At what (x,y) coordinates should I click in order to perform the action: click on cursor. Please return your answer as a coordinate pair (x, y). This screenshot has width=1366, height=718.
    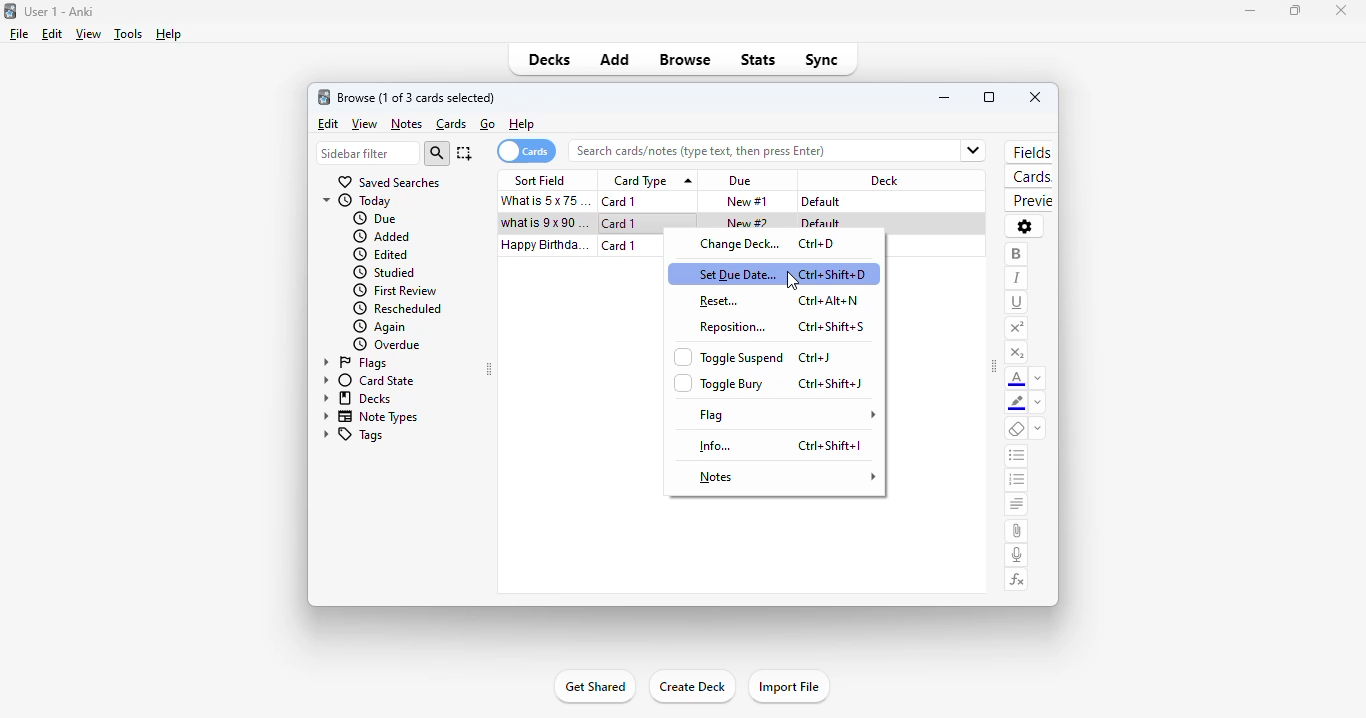
    Looking at the image, I should click on (667, 237).